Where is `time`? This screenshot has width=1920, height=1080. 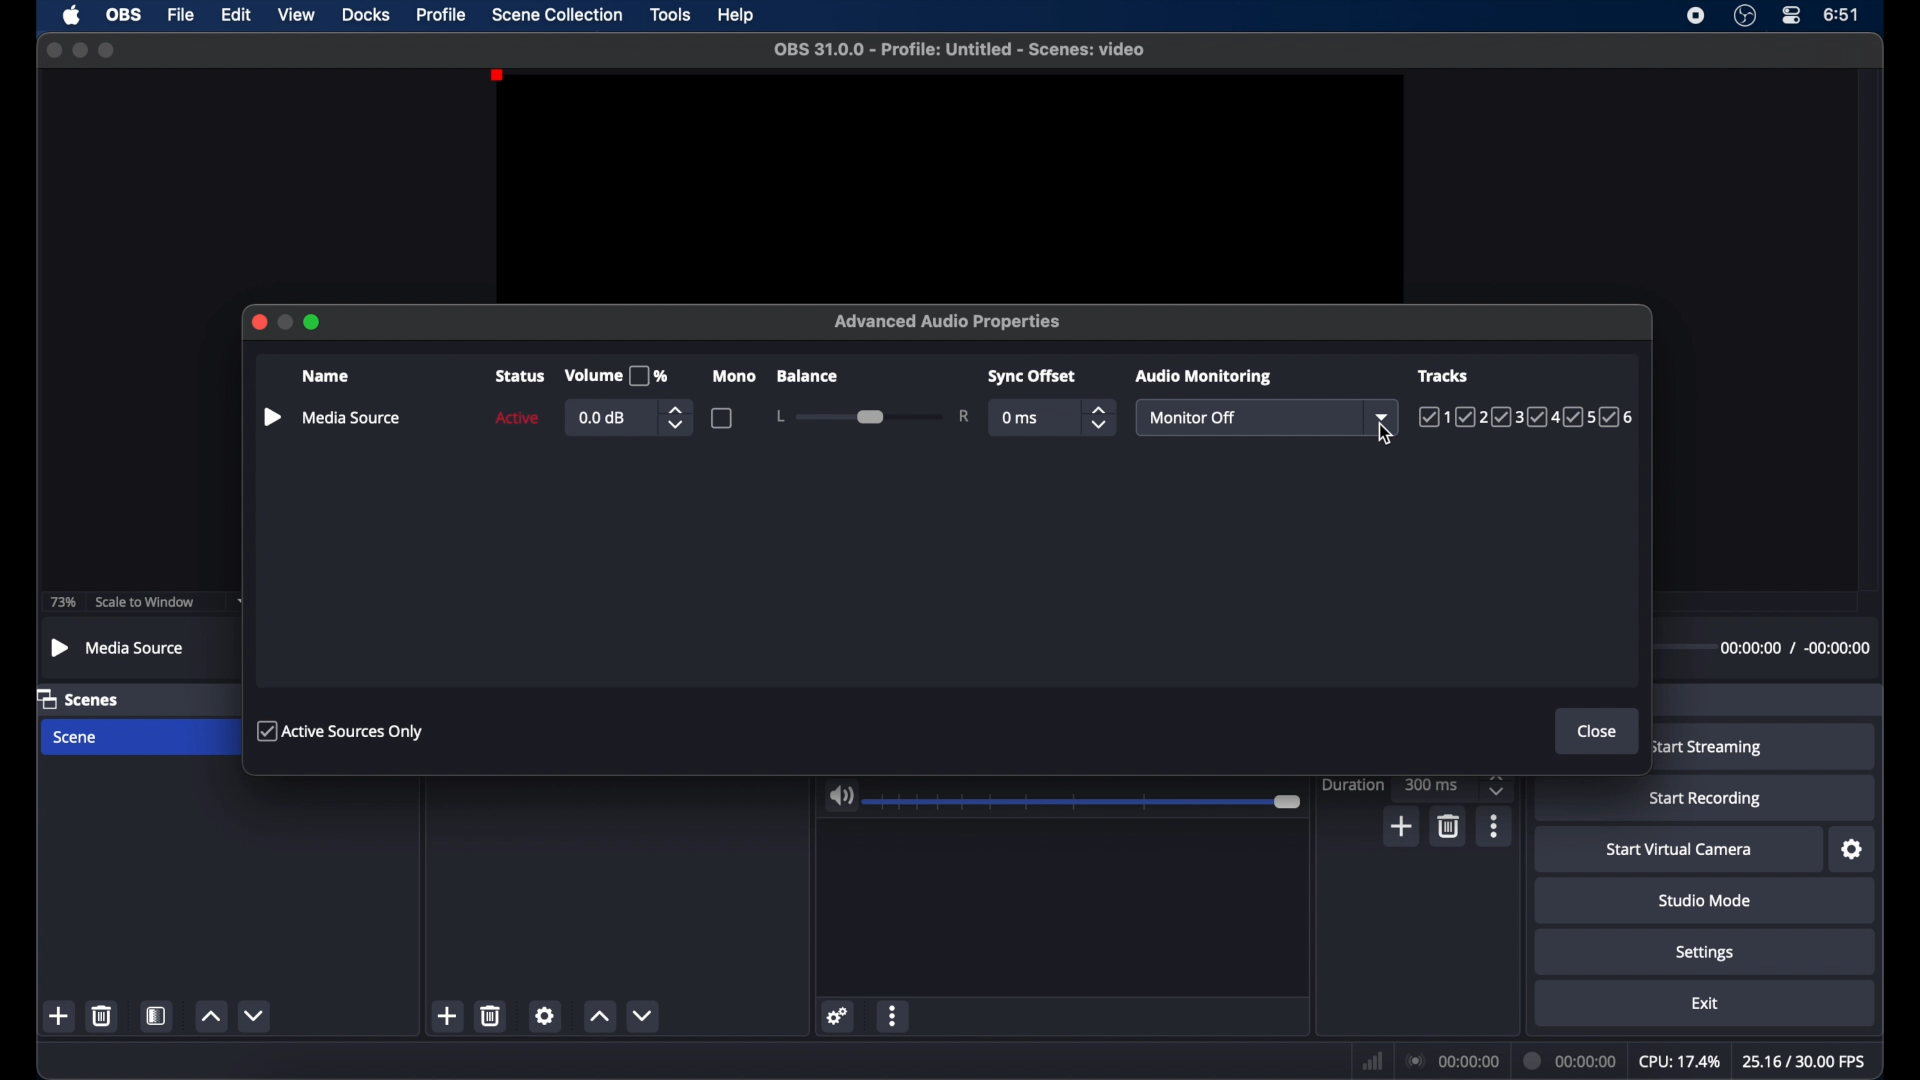 time is located at coordinates (1842, 13).